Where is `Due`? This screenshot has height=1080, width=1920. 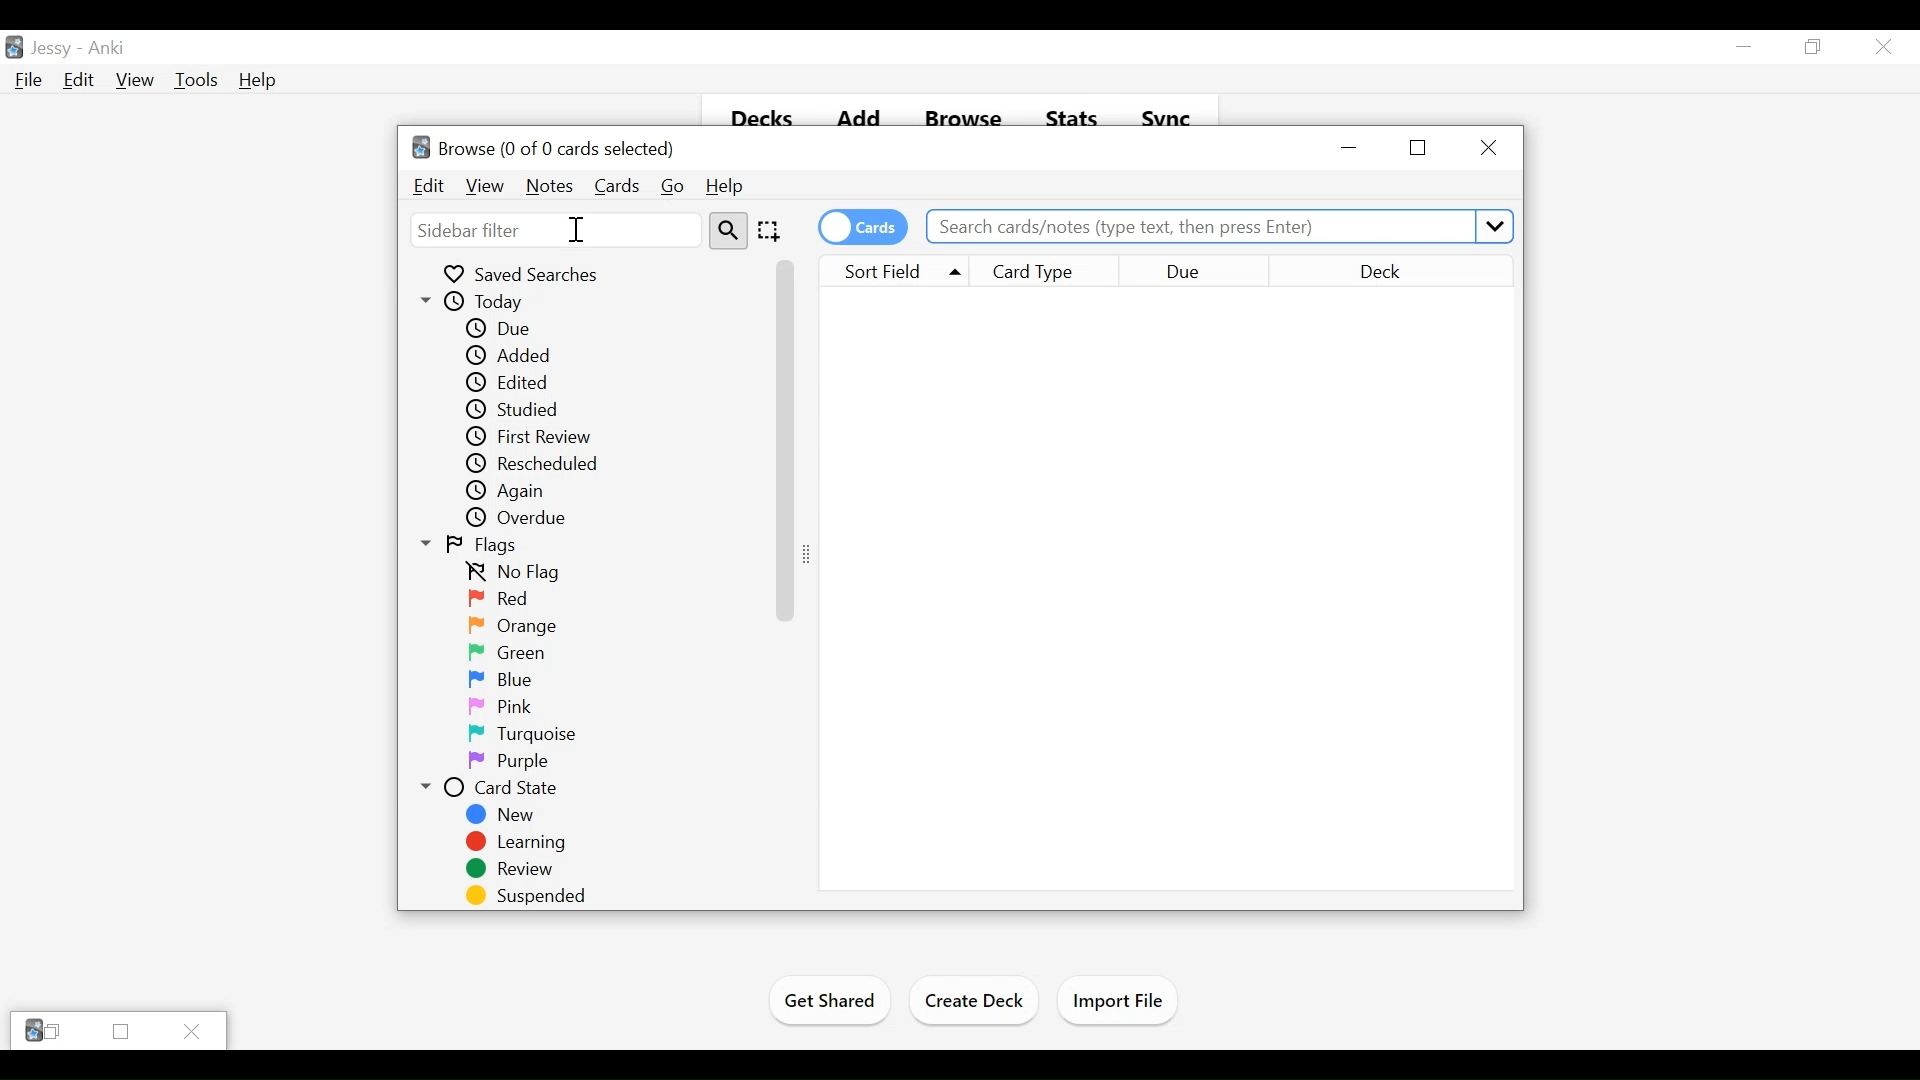
Due is located at coordinates (1222, 271).